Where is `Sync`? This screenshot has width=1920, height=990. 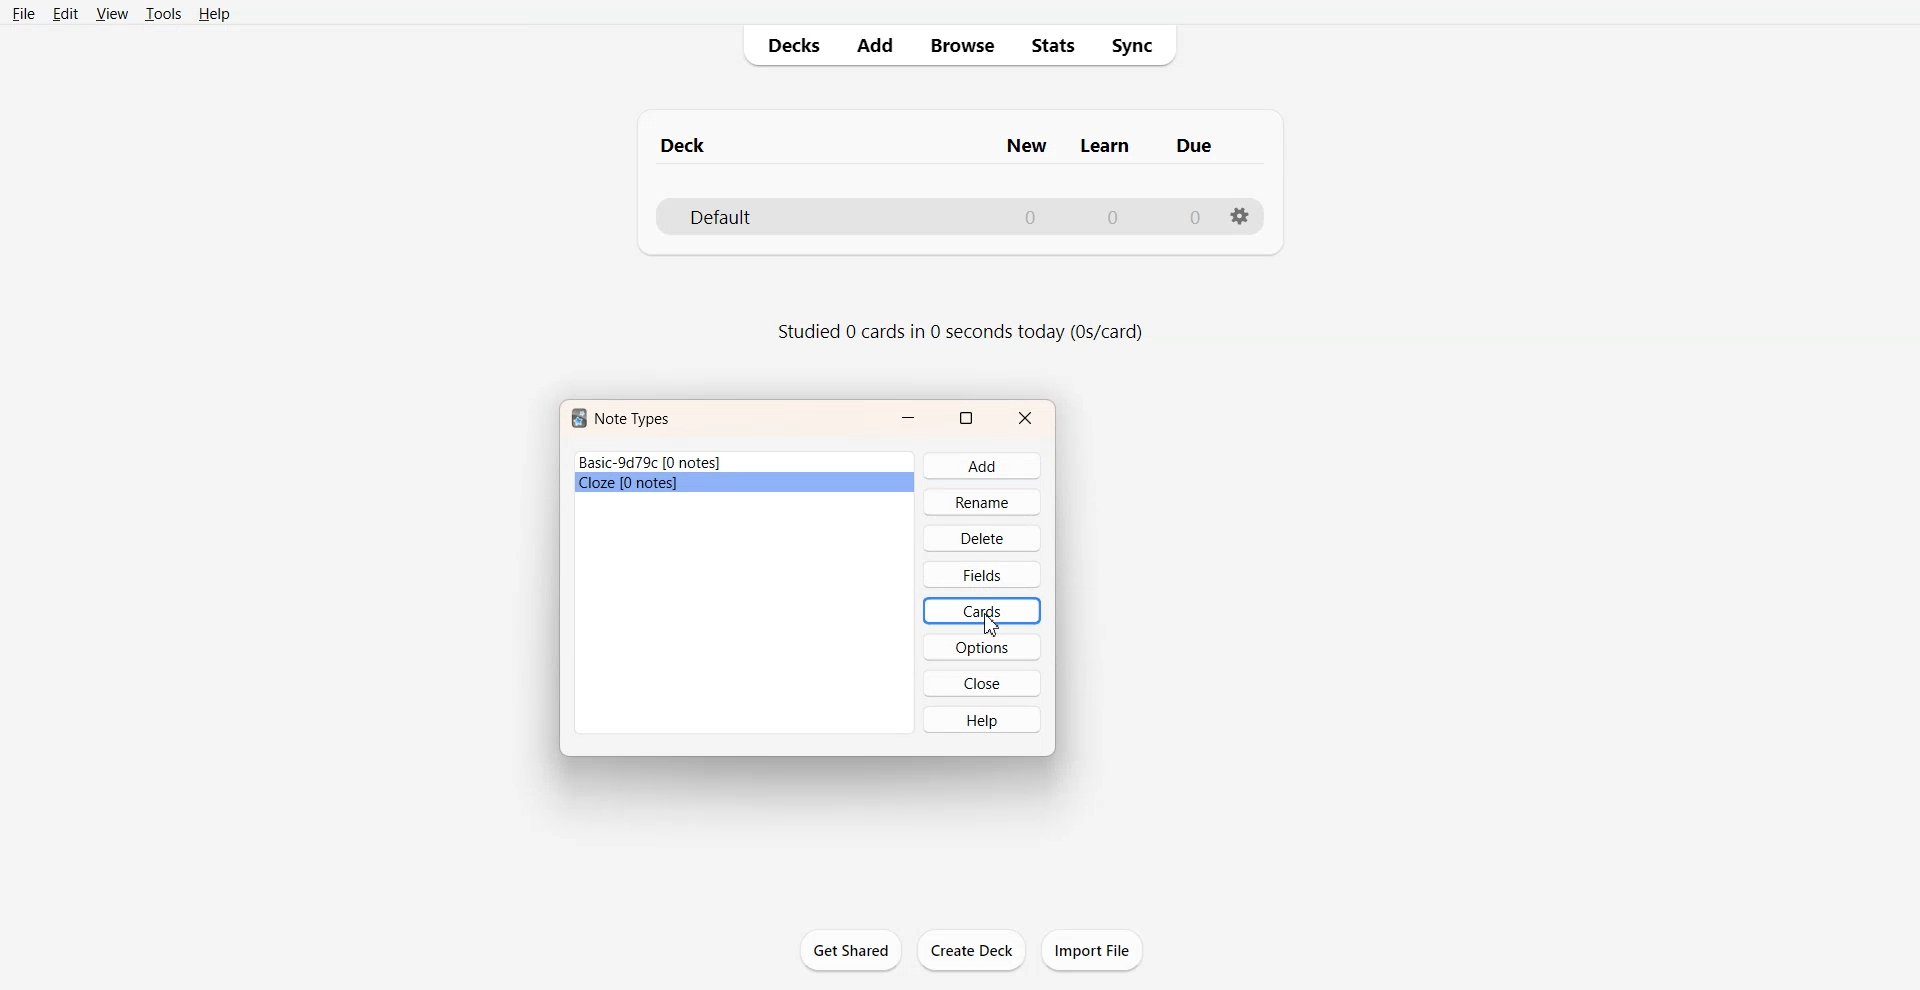 Sync is located at coordinates (1136, 46).